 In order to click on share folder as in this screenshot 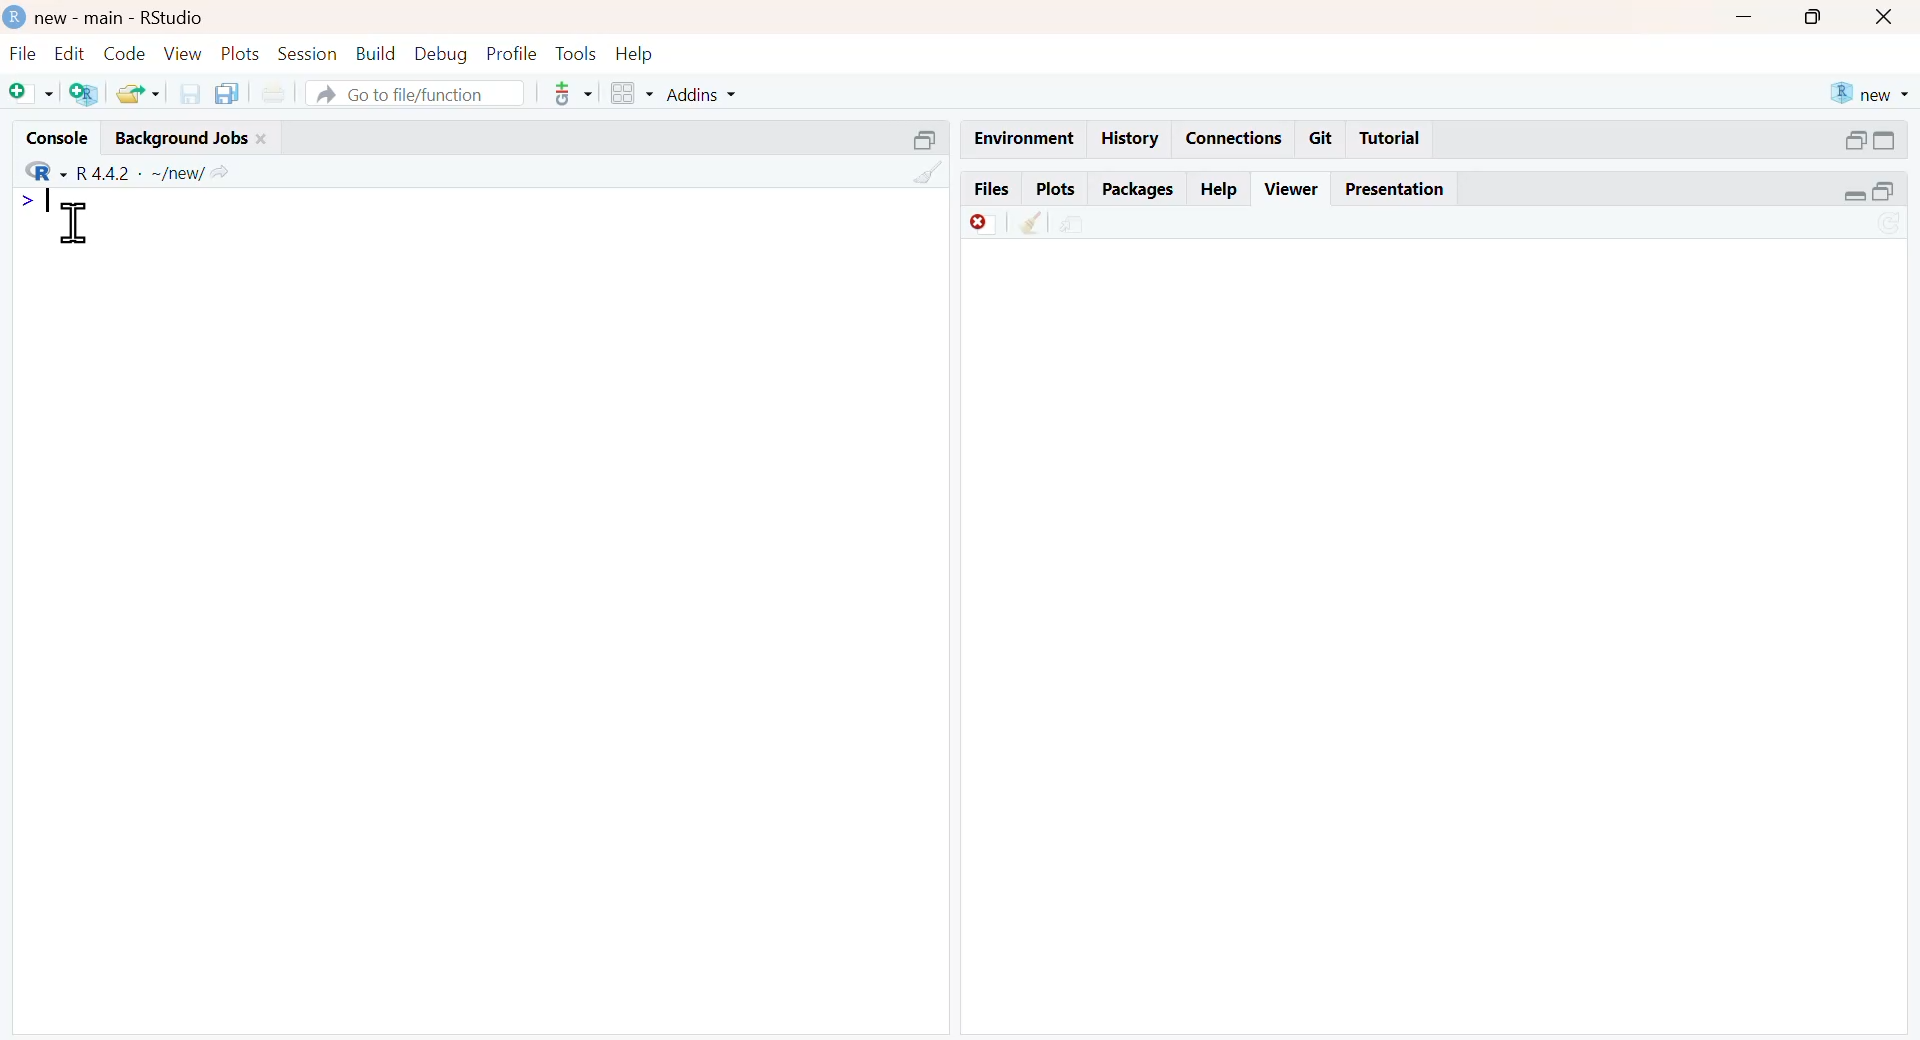, I will do `click(138, 94)`.